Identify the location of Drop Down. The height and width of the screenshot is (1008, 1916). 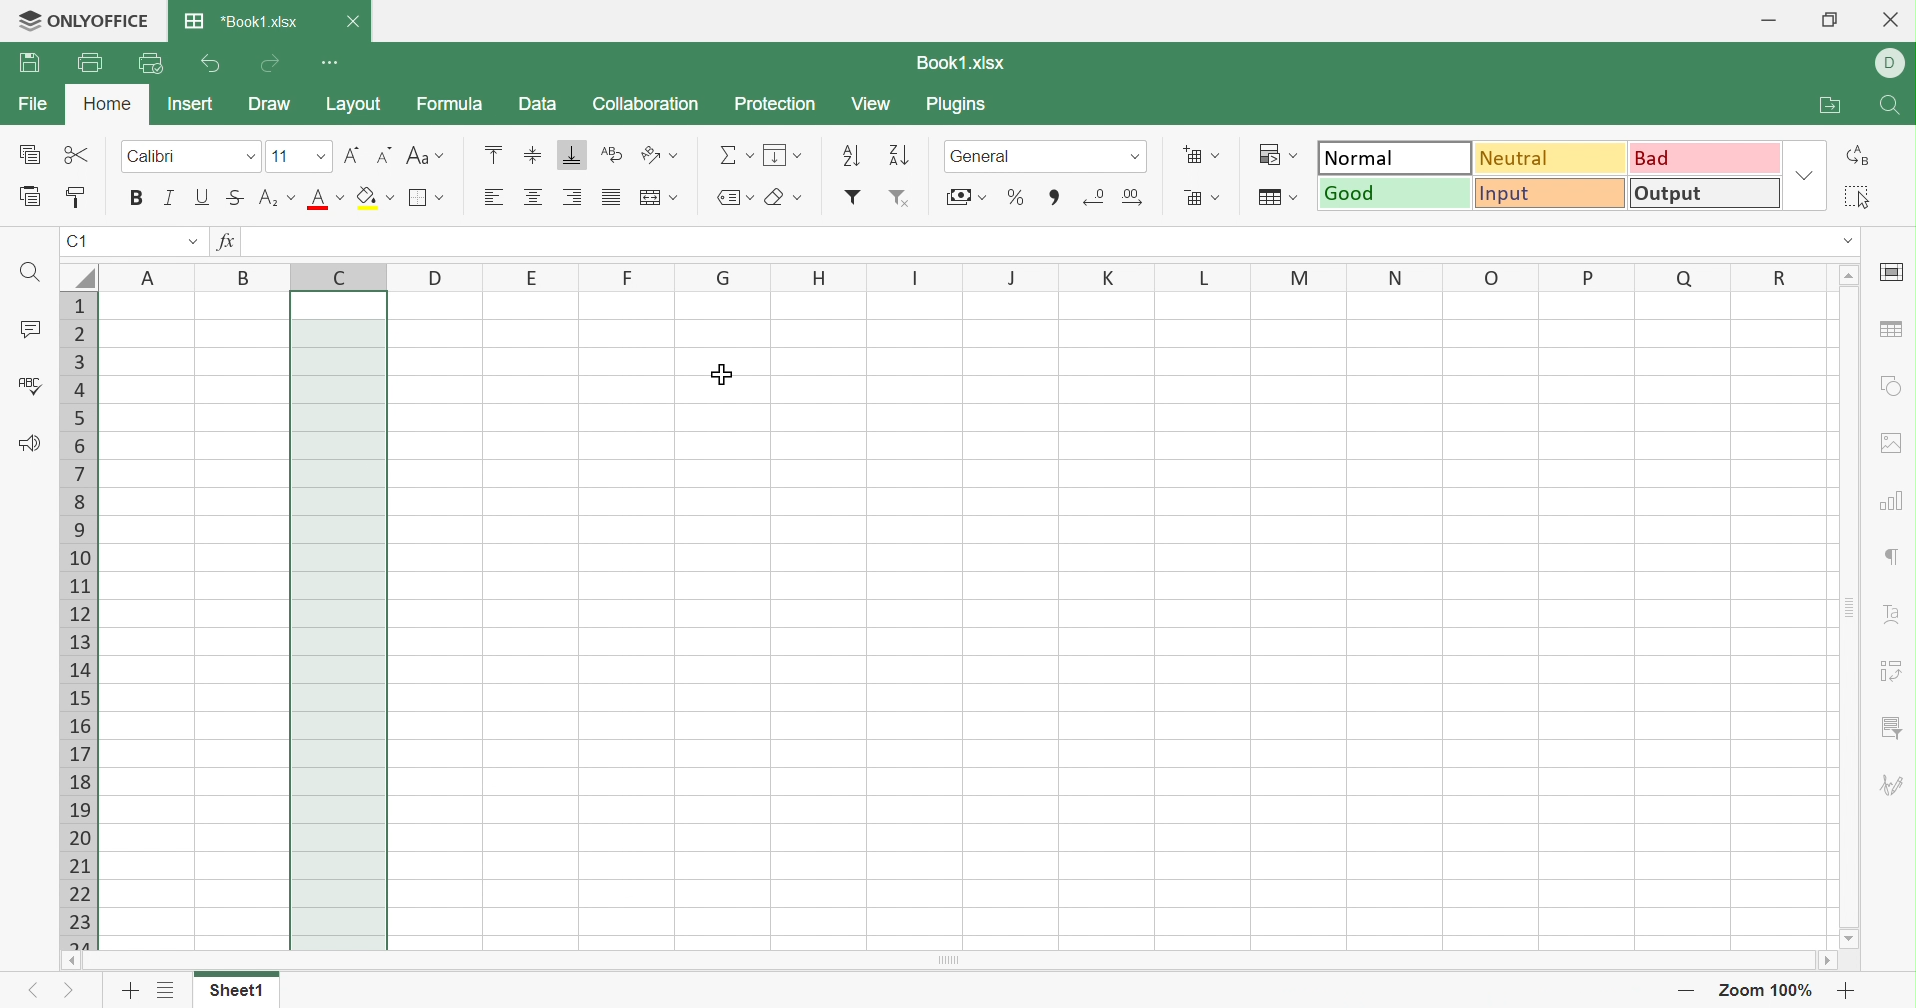
(294, 199).